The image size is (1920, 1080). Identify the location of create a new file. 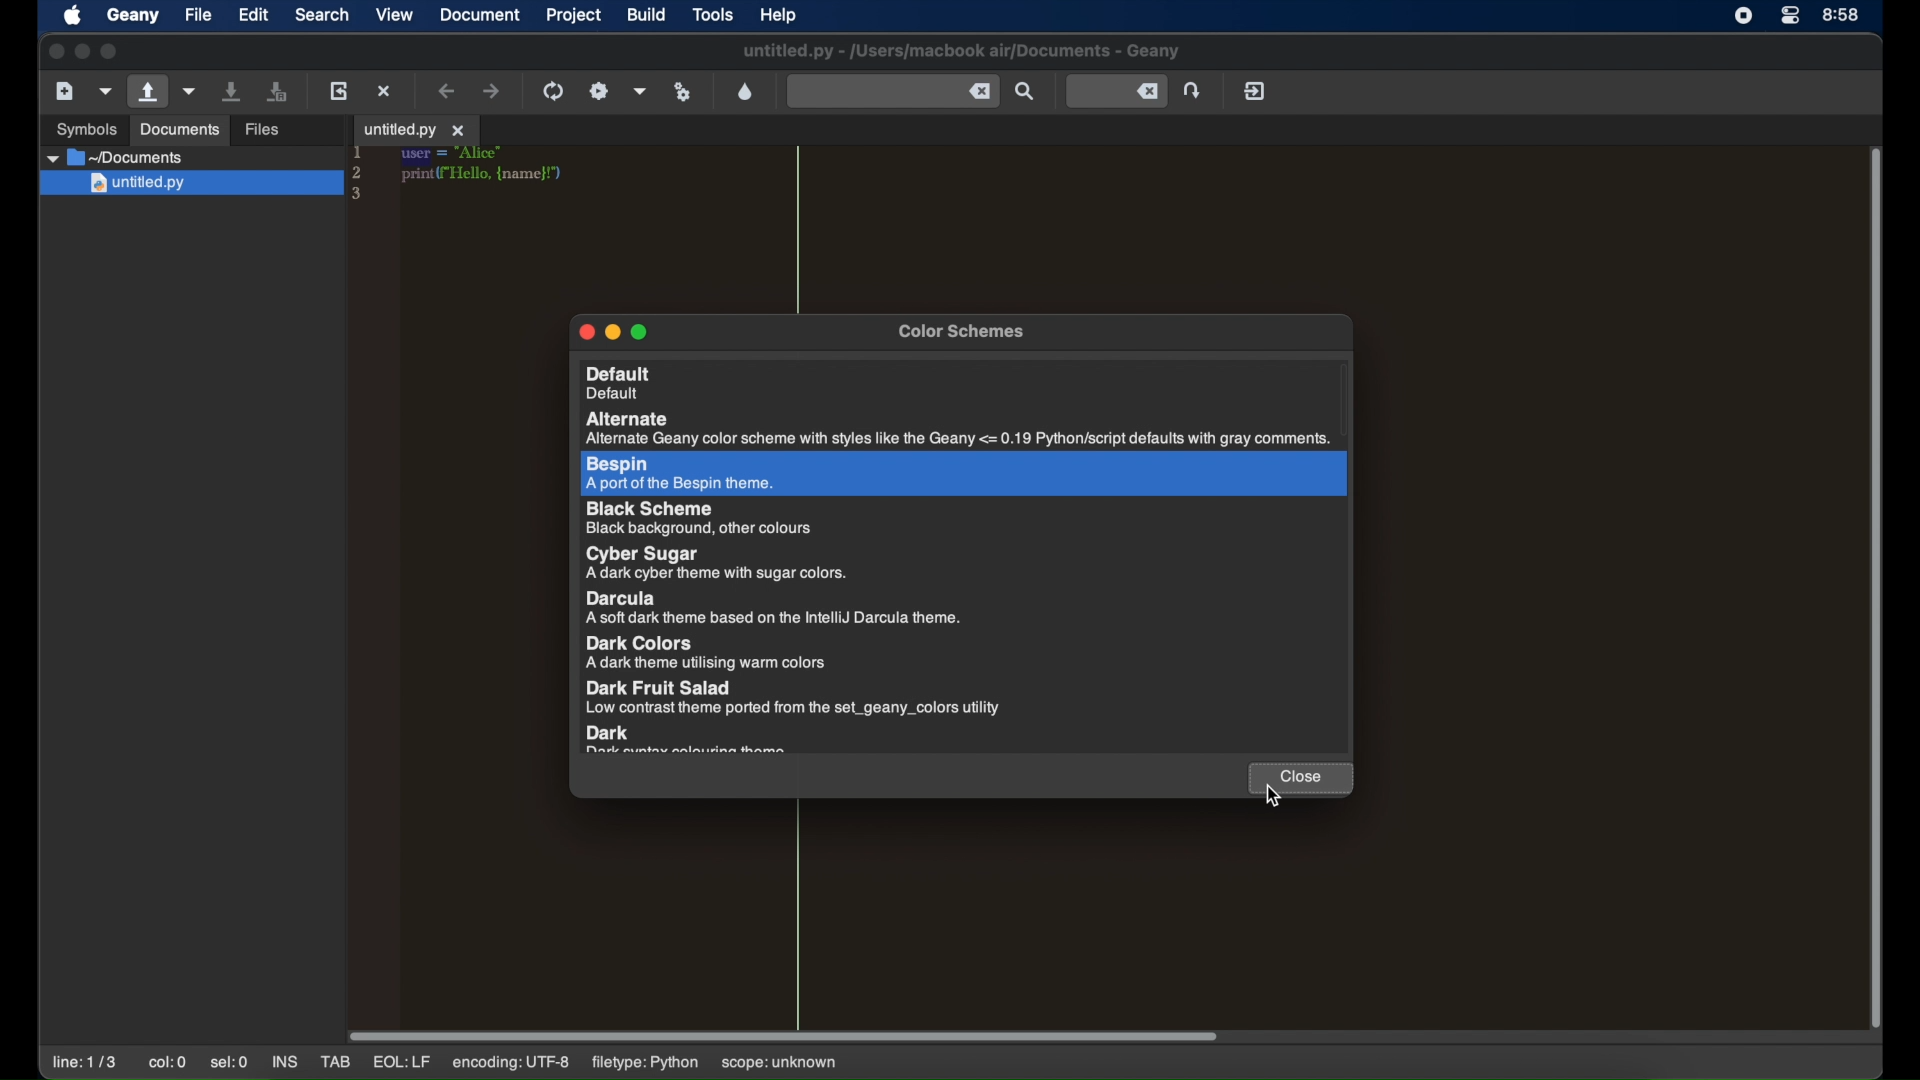
(64, 90).